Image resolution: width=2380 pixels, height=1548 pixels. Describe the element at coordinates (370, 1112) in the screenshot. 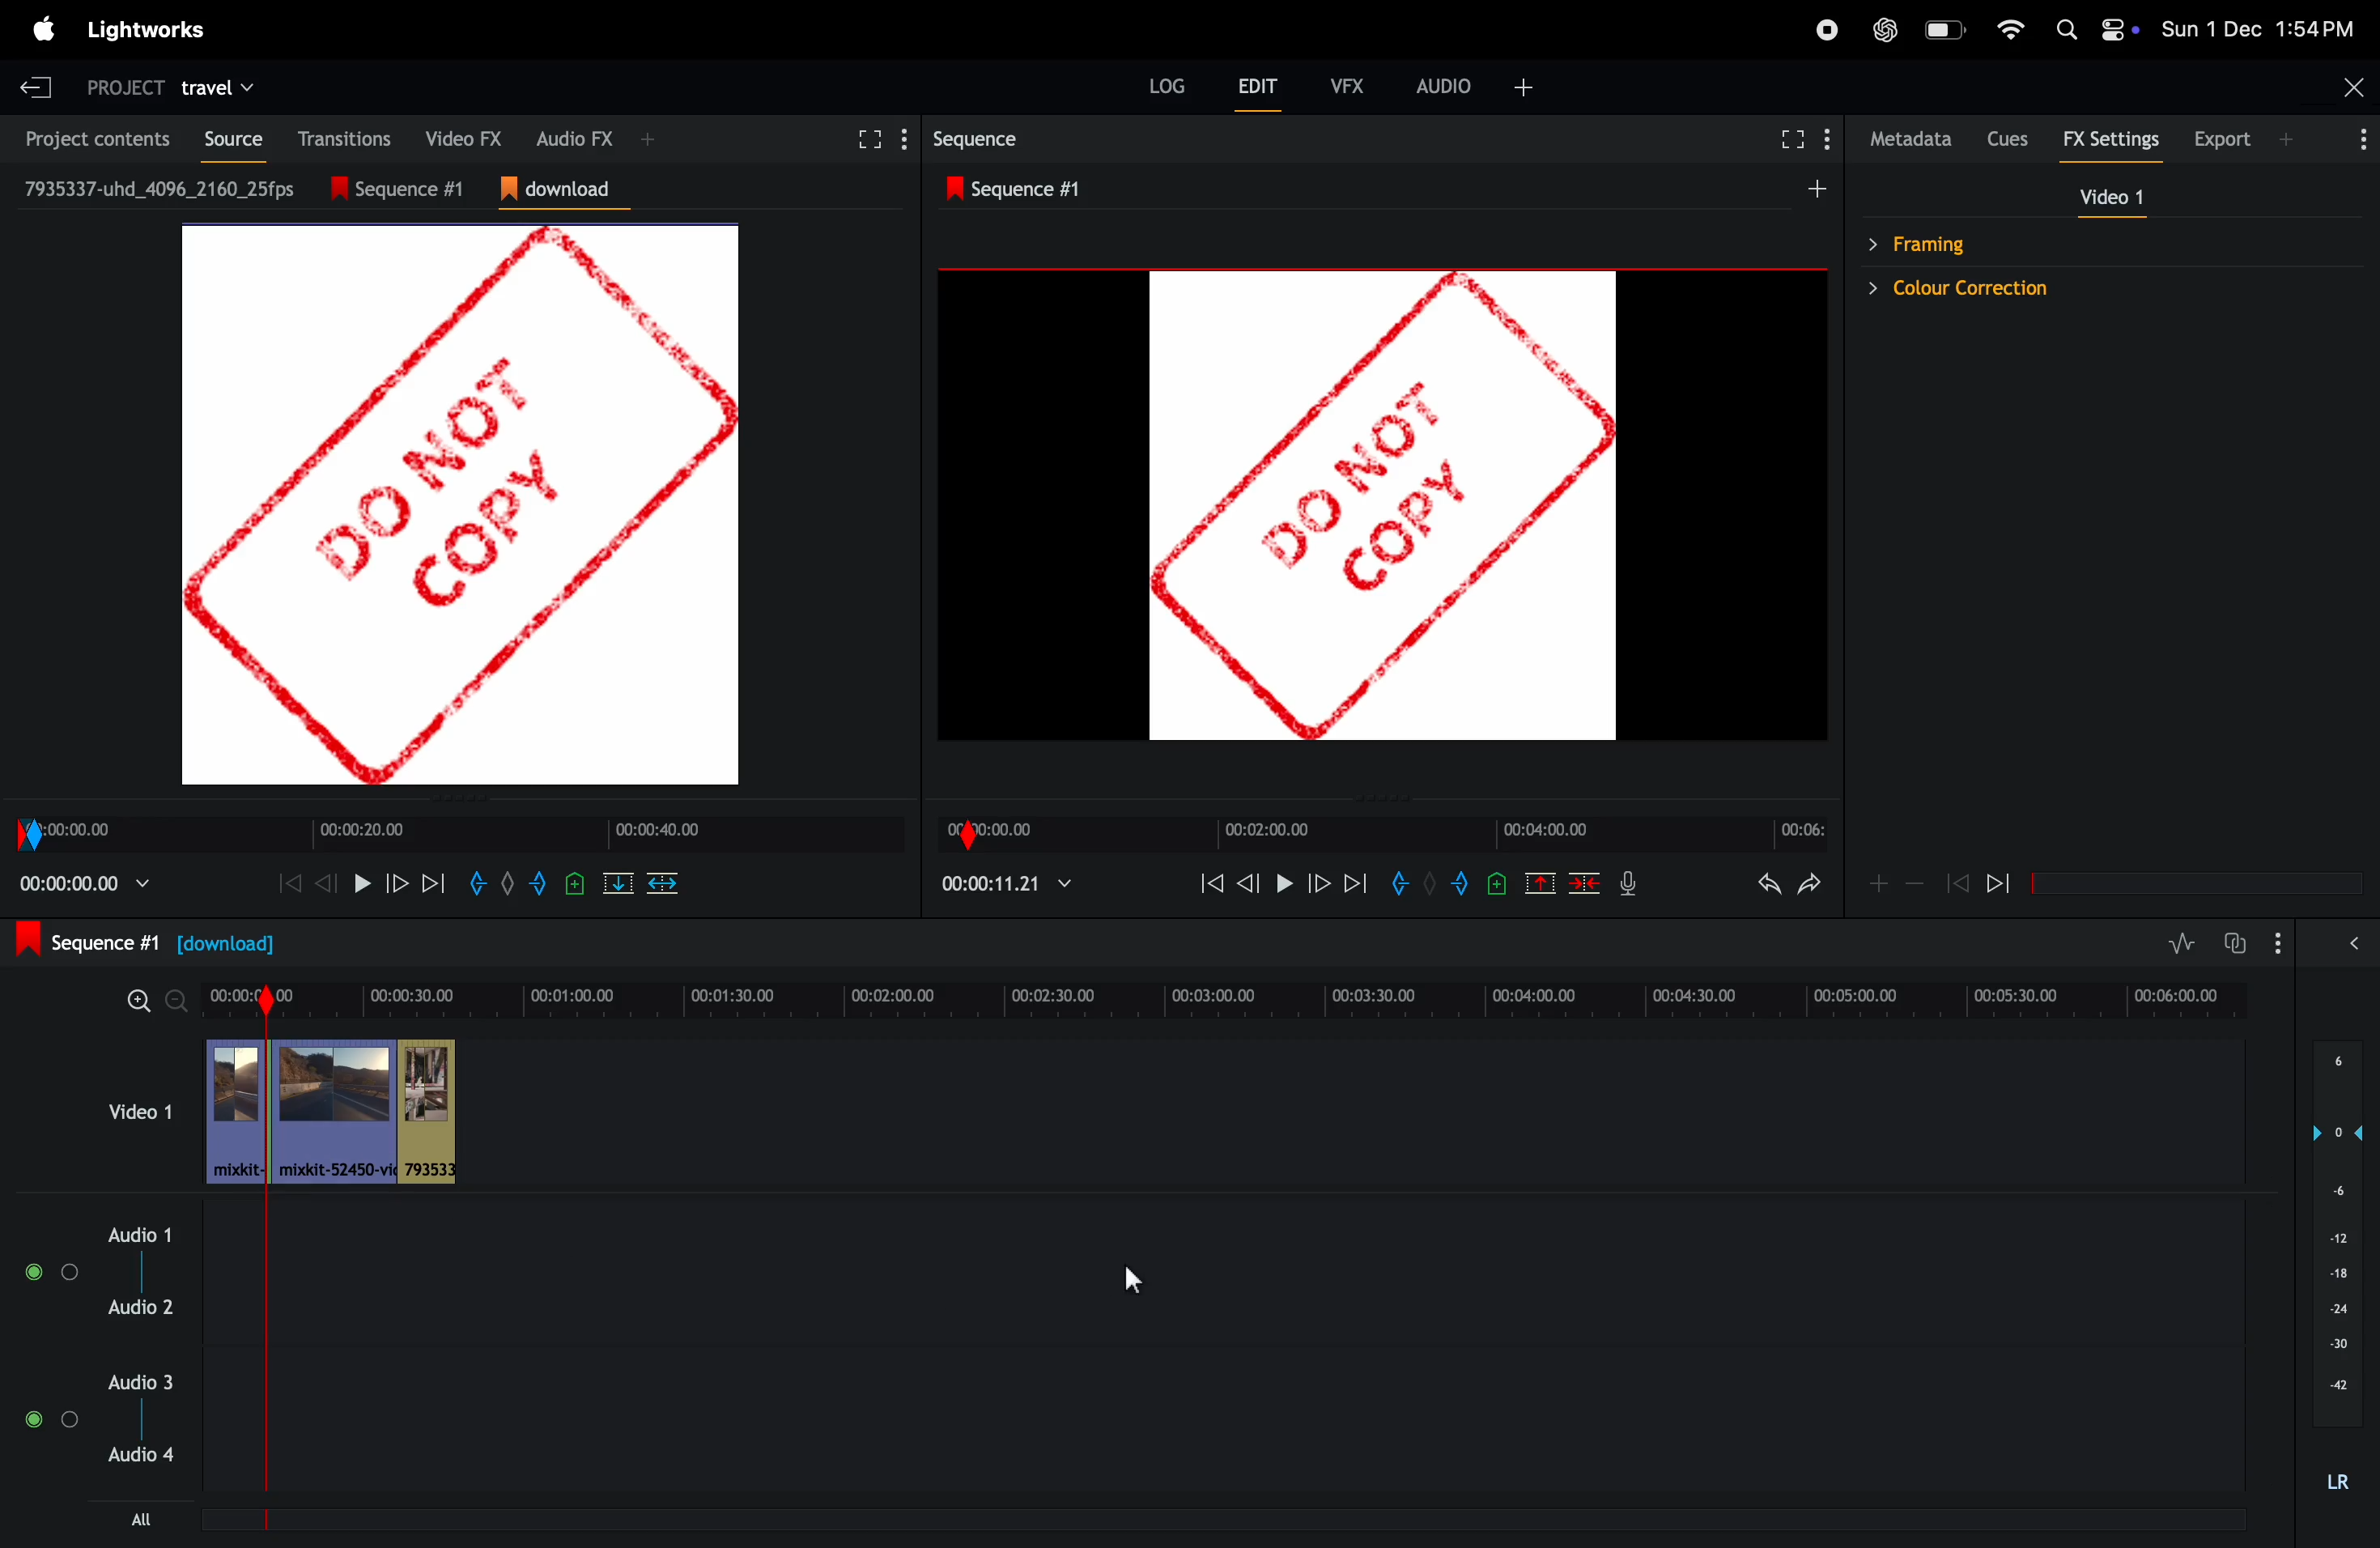

I see `video clip` at that location.